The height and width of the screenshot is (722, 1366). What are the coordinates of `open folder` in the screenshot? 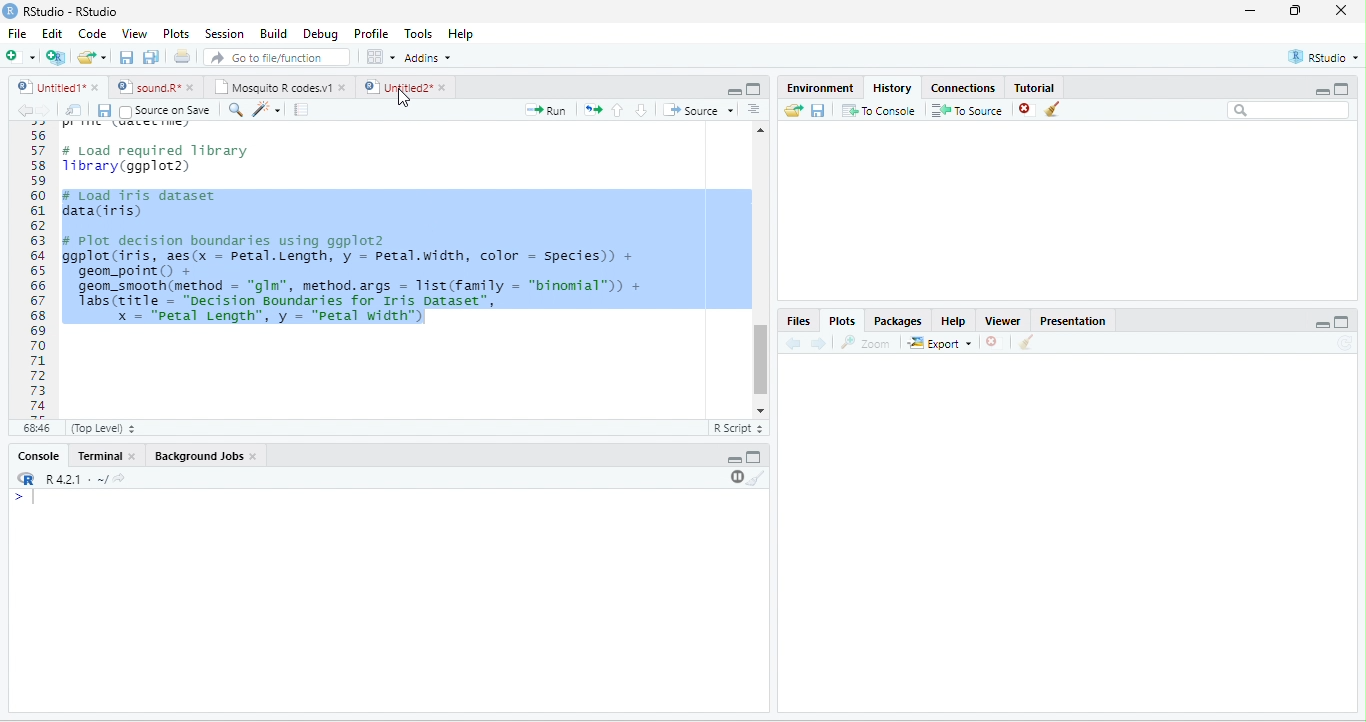 It's located at (794, 110).